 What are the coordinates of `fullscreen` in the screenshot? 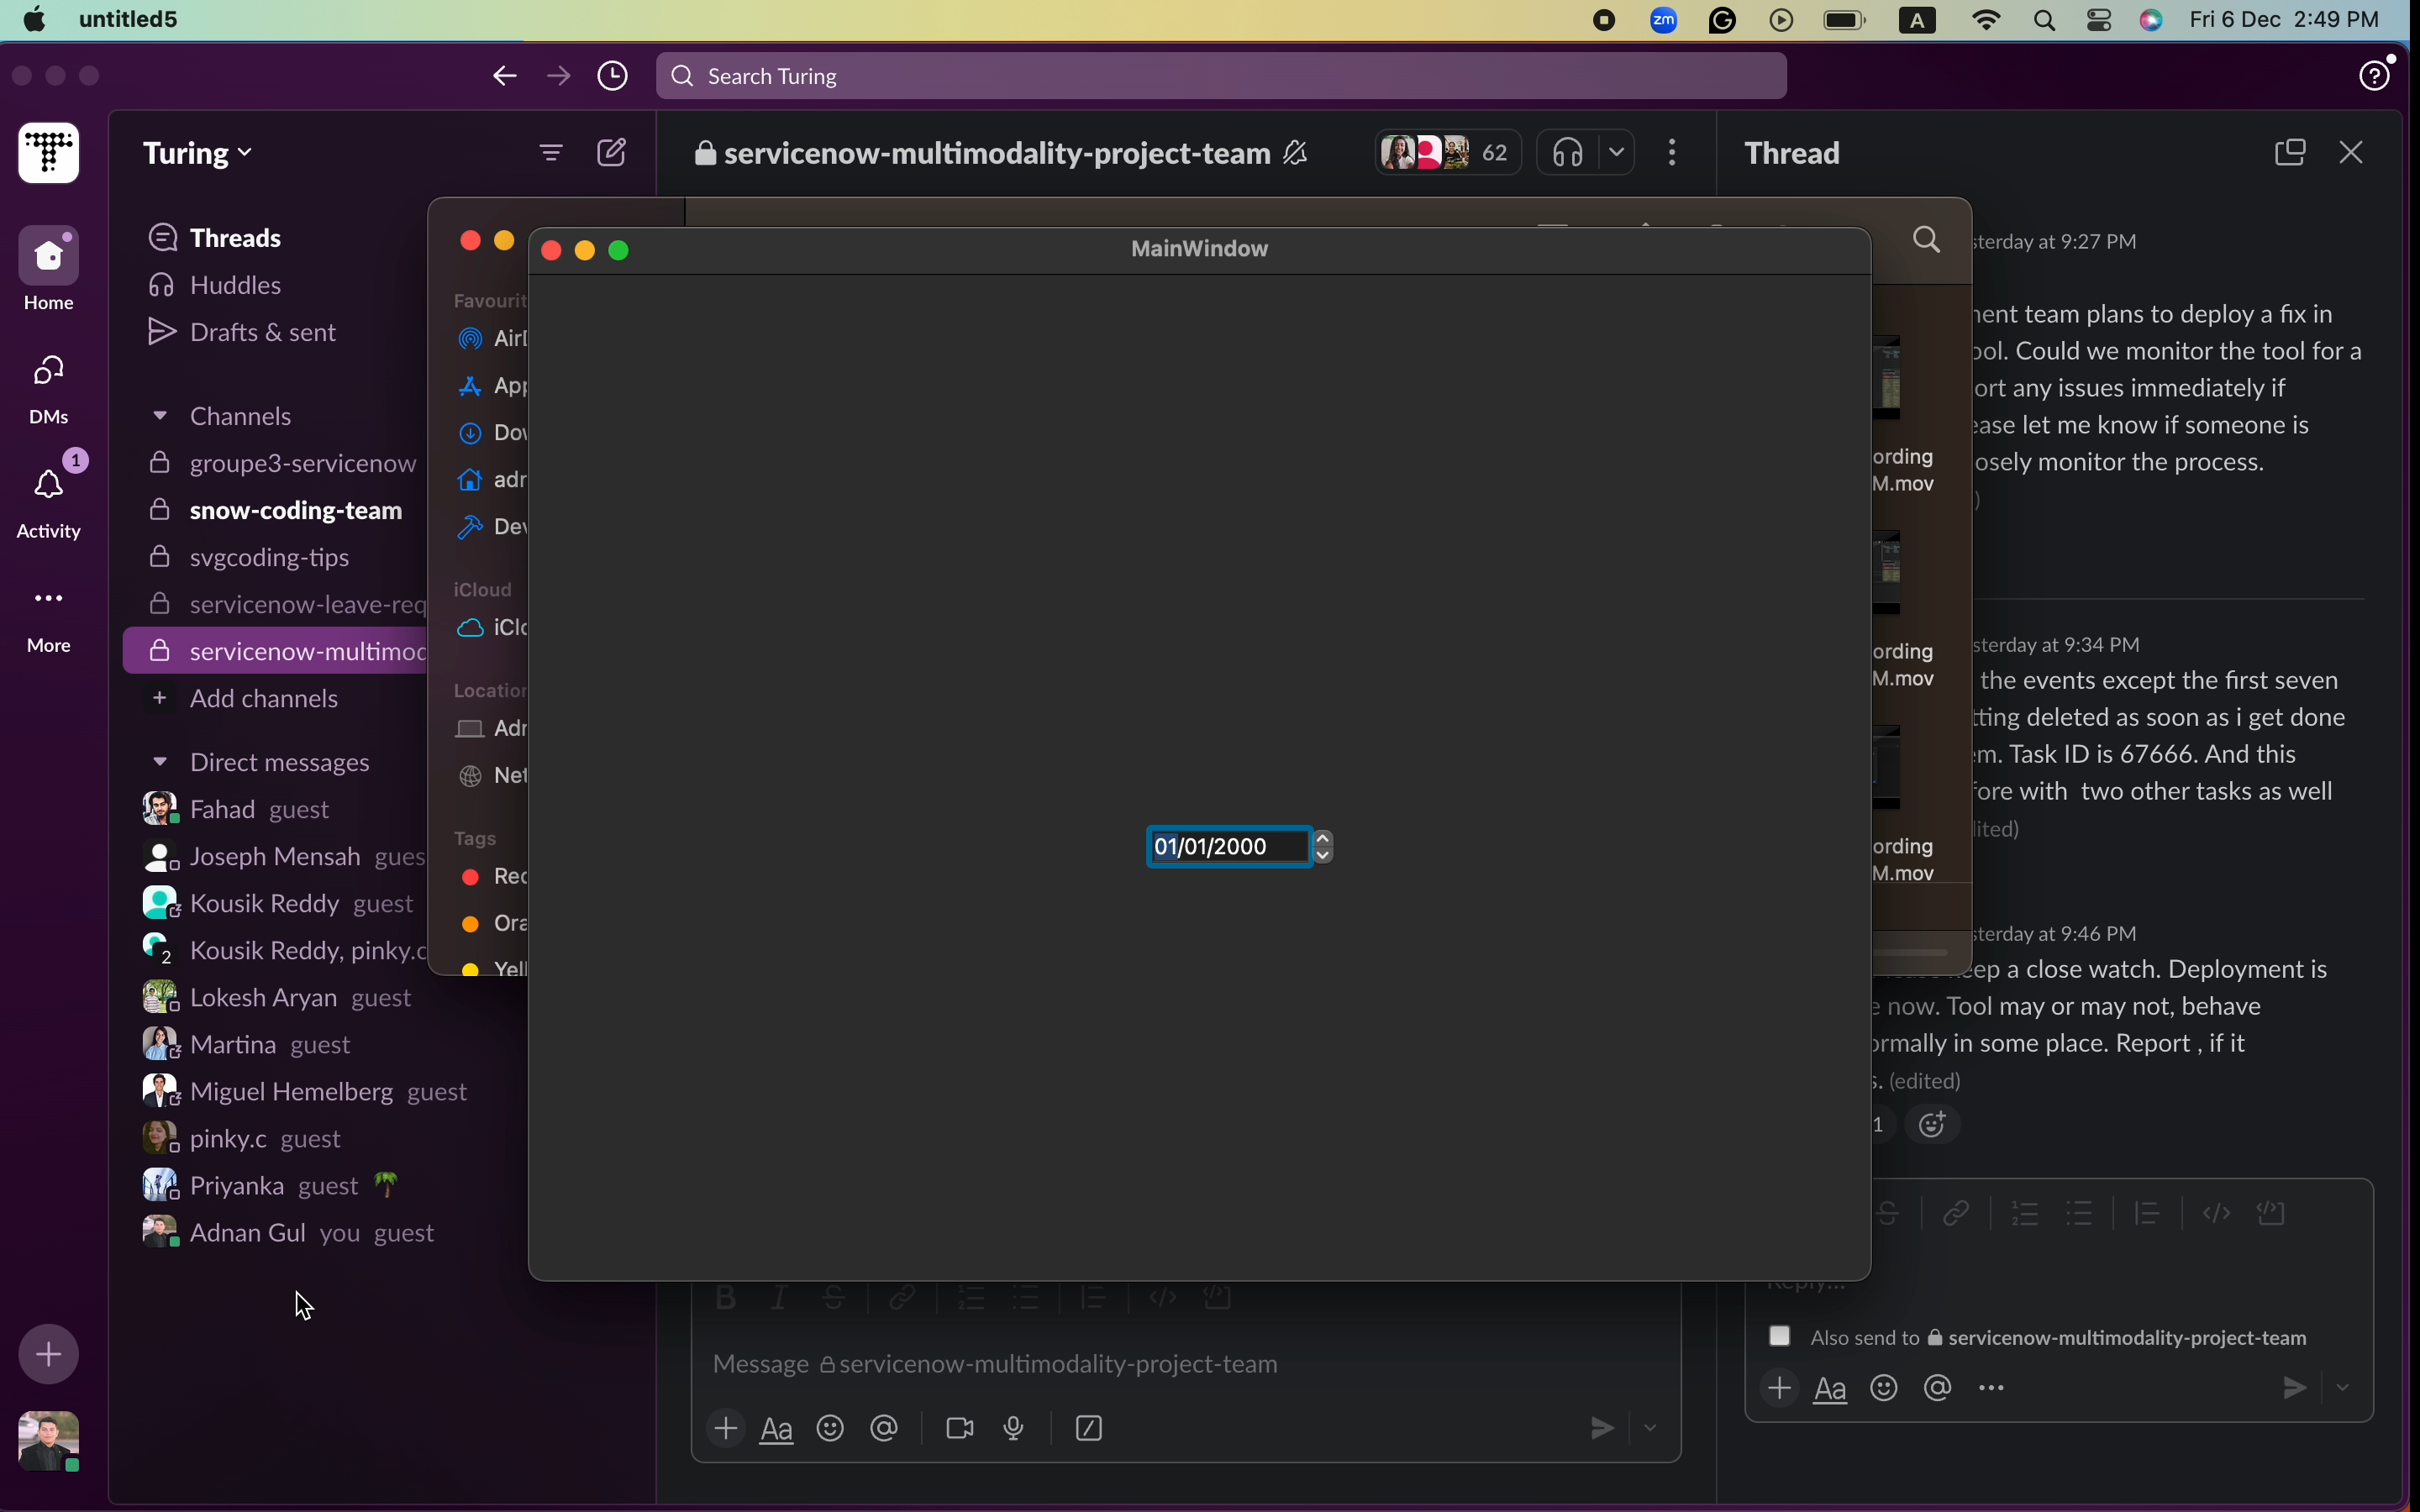 It's located at (619, 248).